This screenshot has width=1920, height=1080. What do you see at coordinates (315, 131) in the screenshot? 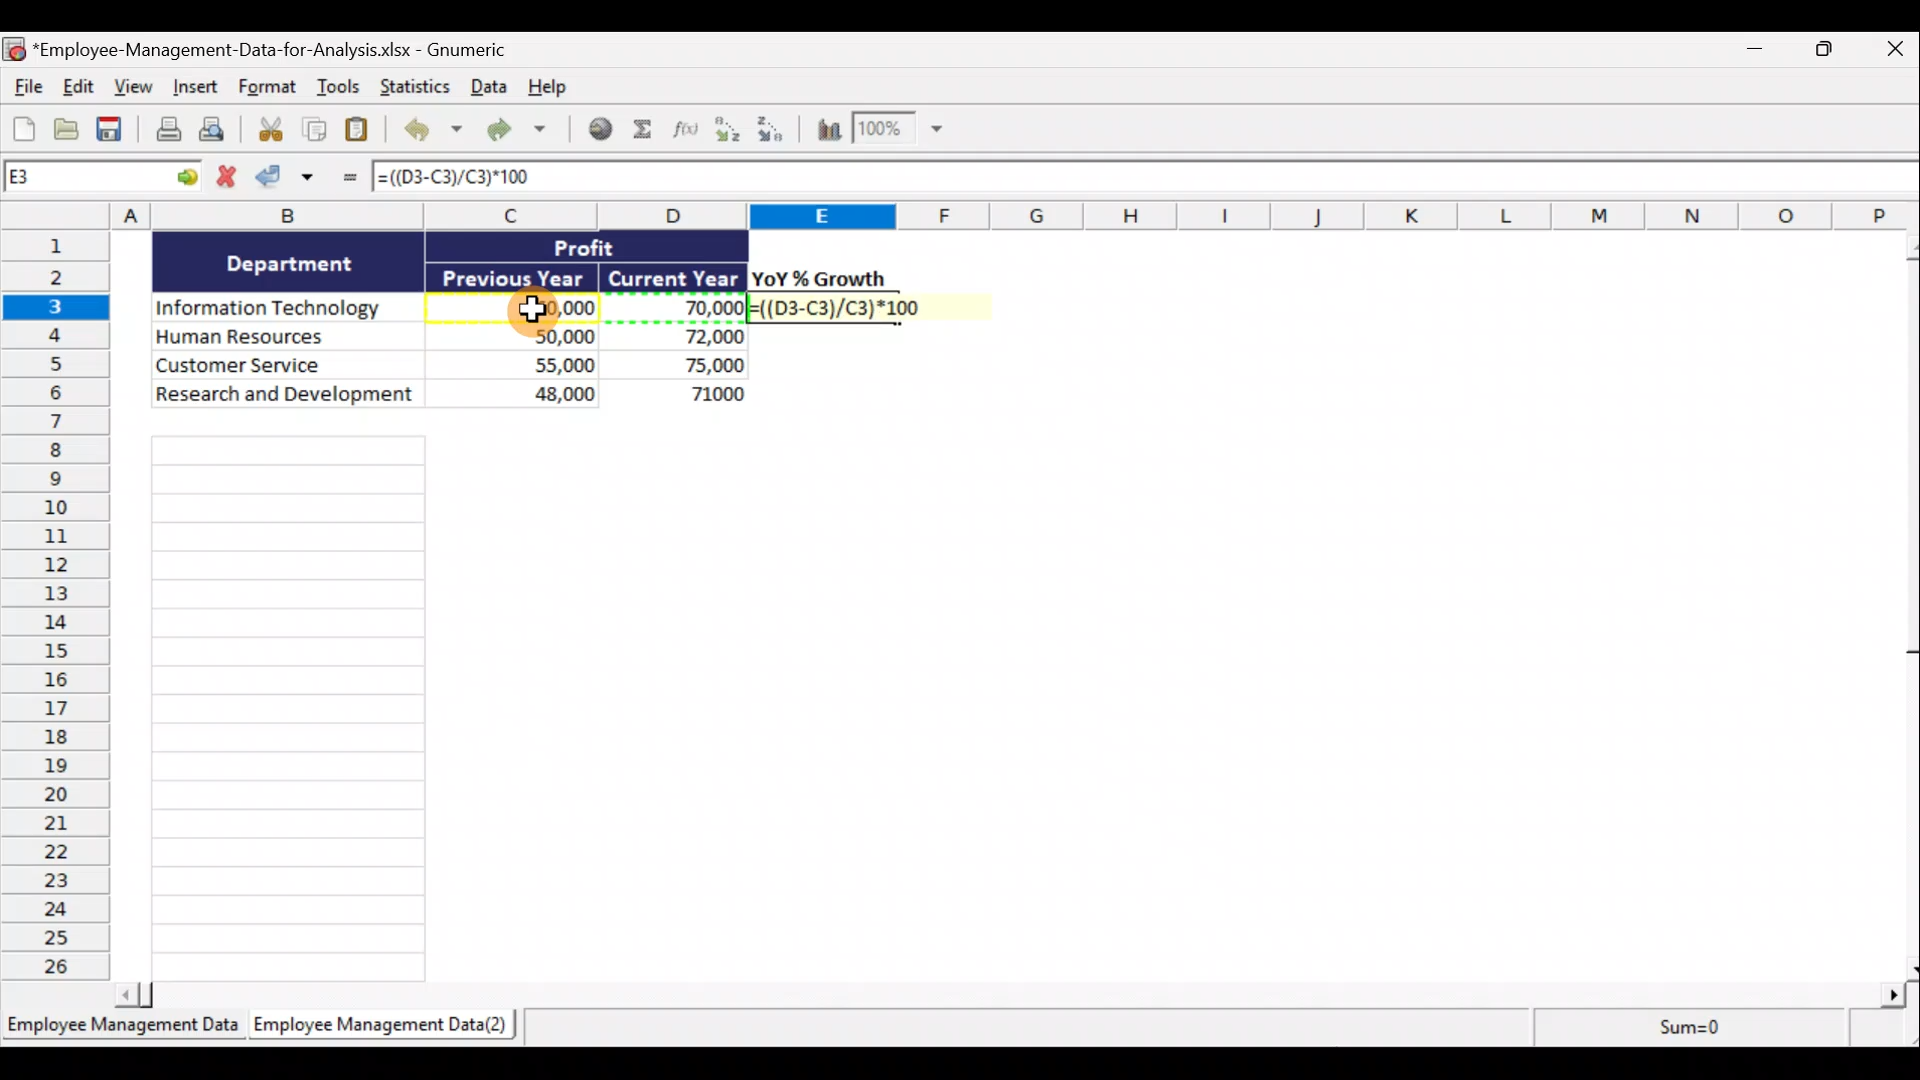
I see `Copy selection` at bounding box center [315, 131].